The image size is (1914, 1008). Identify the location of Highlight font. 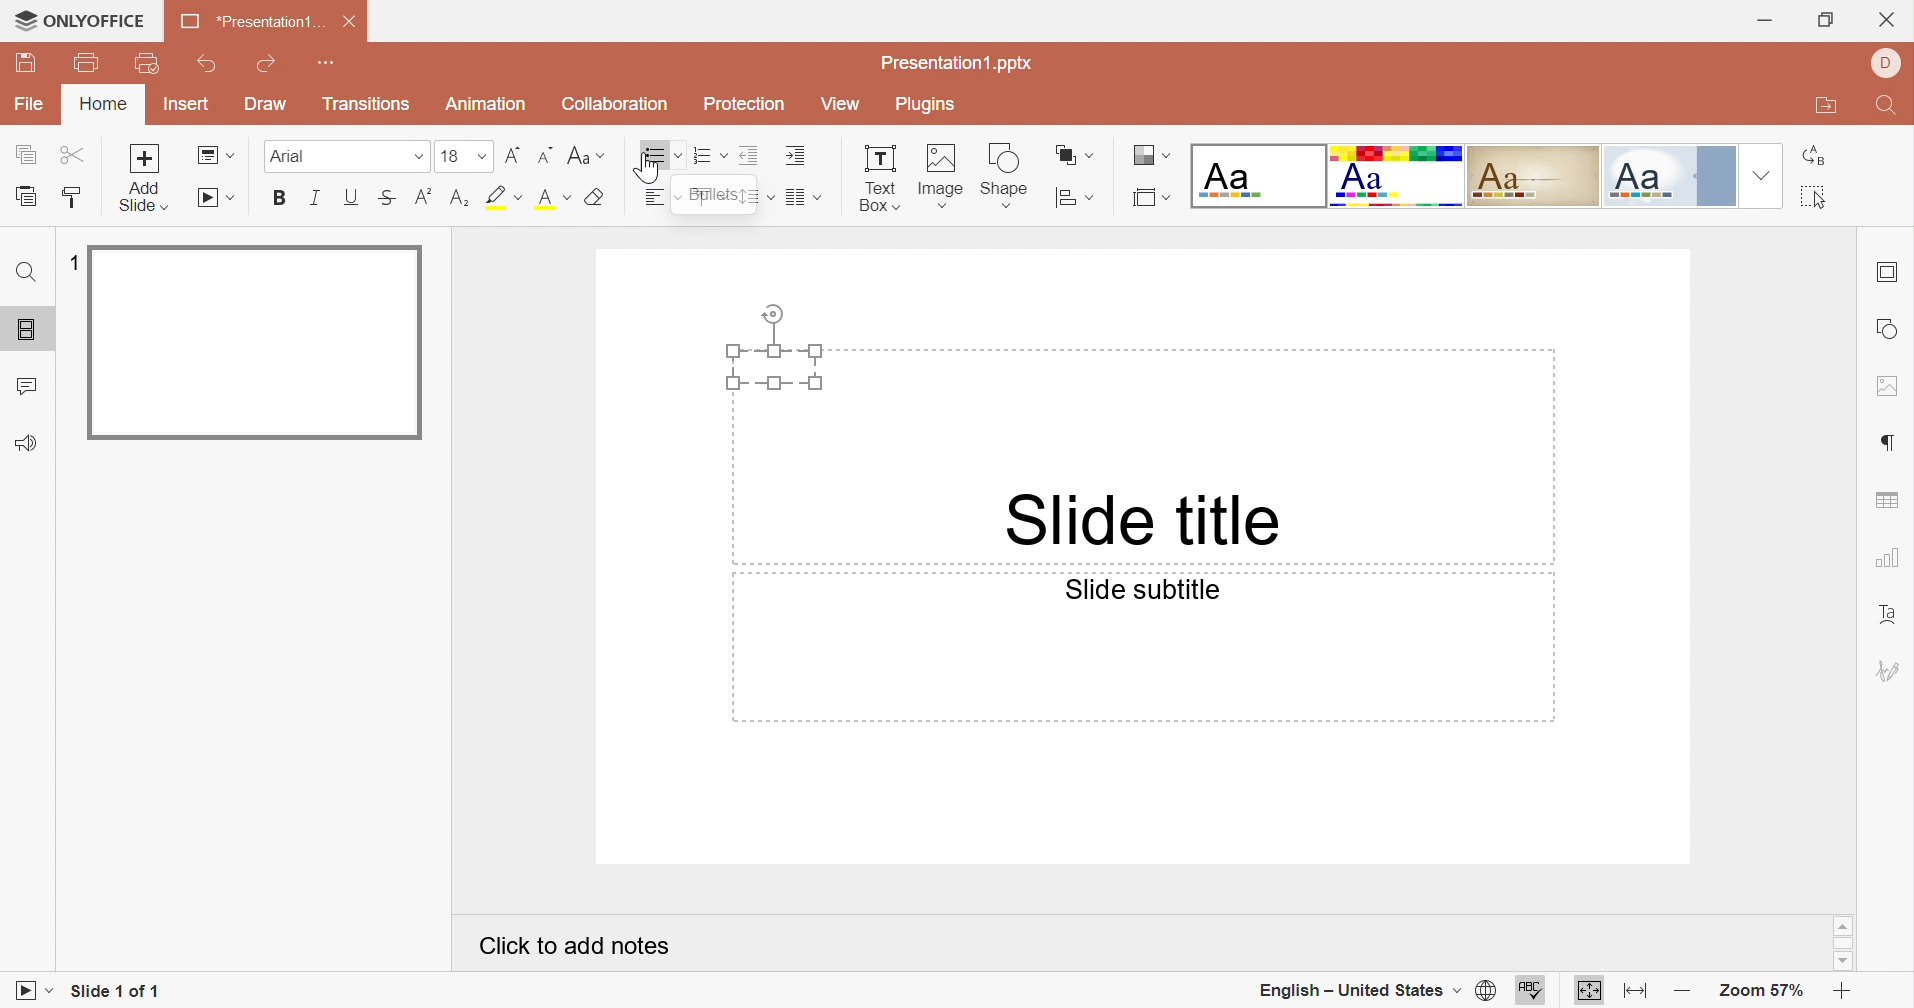
(505, 198).